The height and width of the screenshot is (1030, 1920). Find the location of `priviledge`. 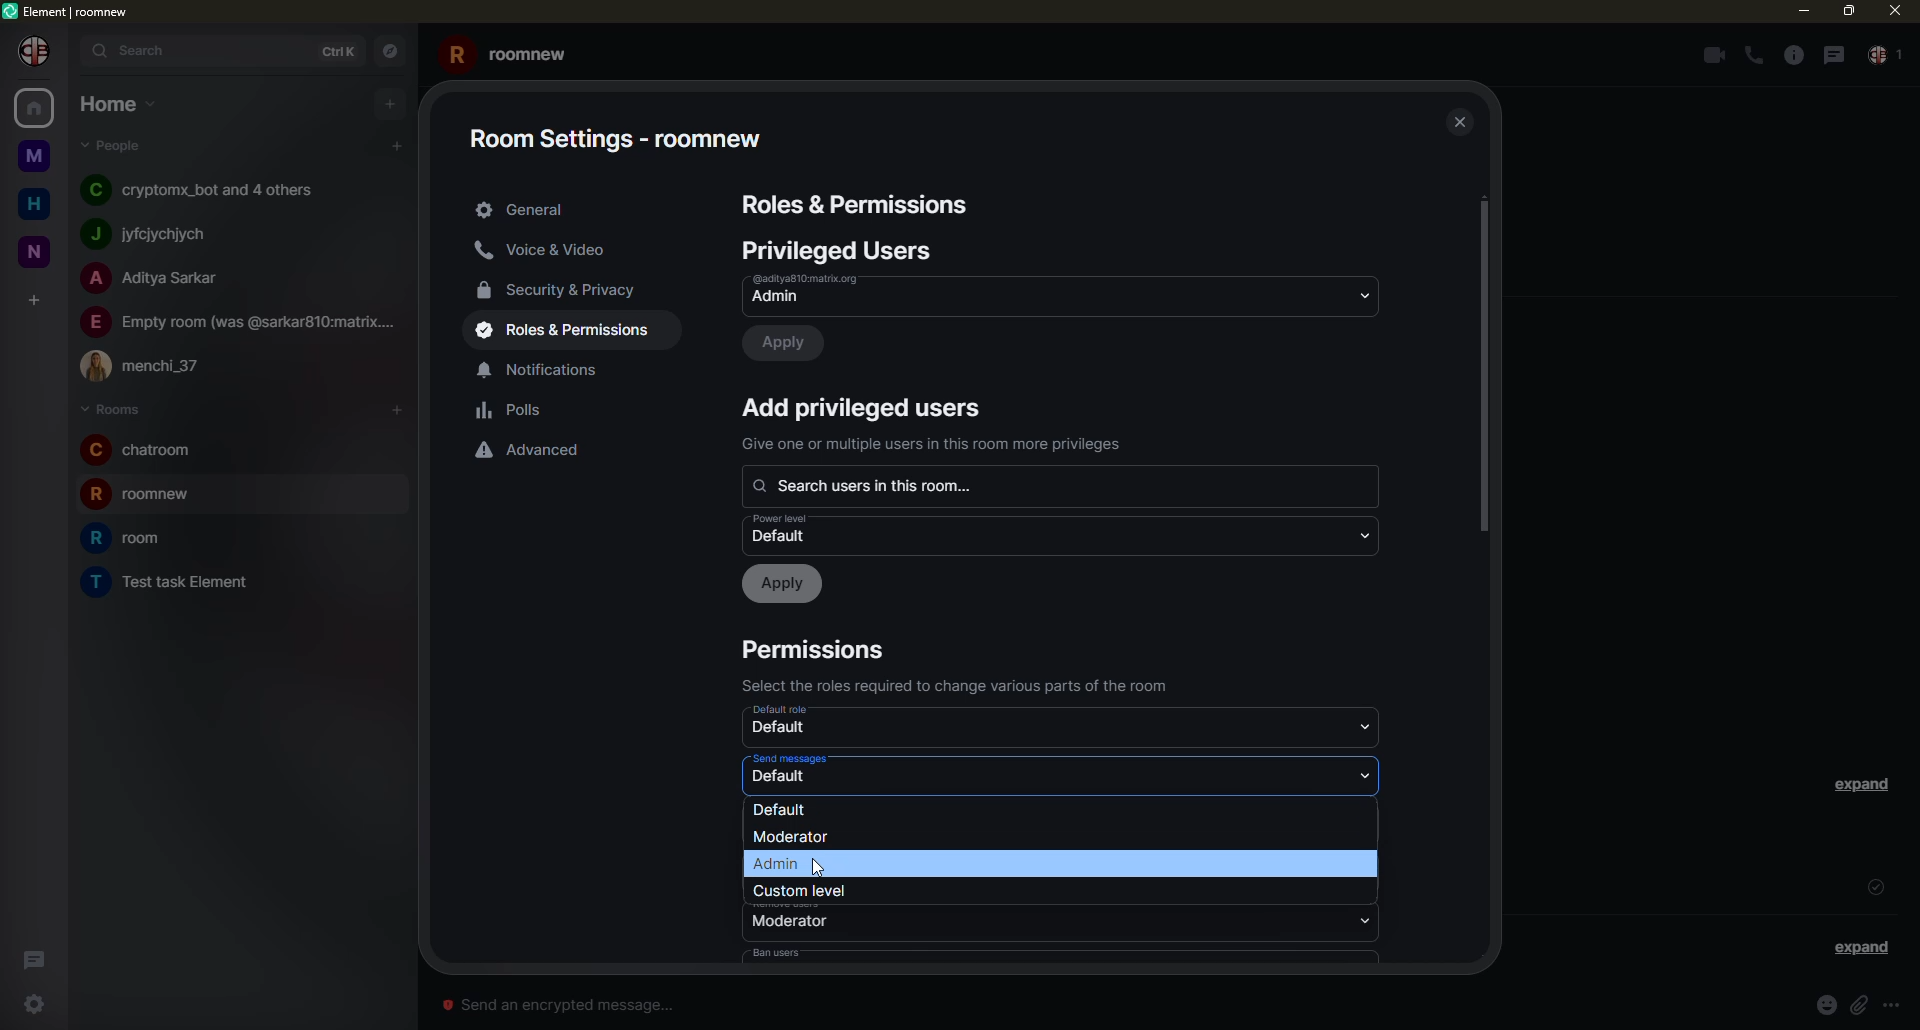

priviledge is located at coordinates (937, 444).